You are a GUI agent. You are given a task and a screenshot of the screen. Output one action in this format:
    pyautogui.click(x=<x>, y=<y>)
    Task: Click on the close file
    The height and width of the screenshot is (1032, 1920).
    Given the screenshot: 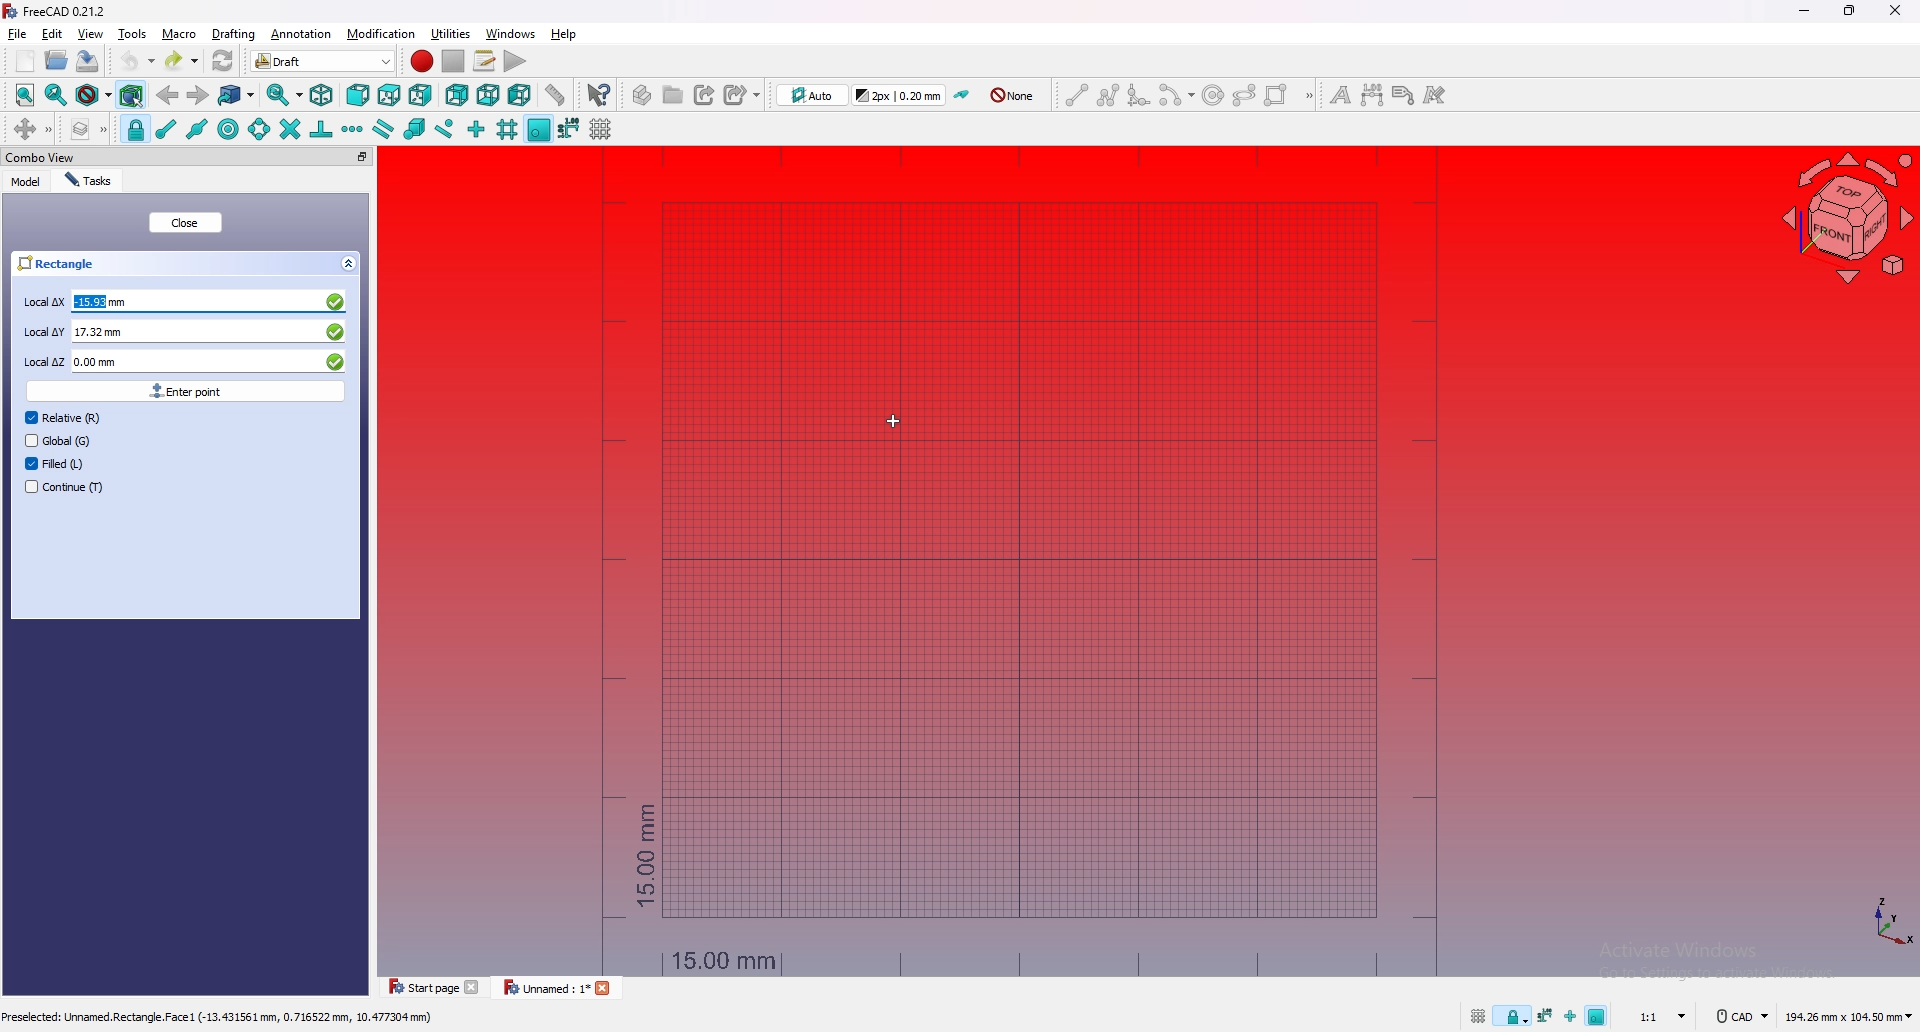 What is the action you would take?
    pyautogui.click(x=607, y=990)
    